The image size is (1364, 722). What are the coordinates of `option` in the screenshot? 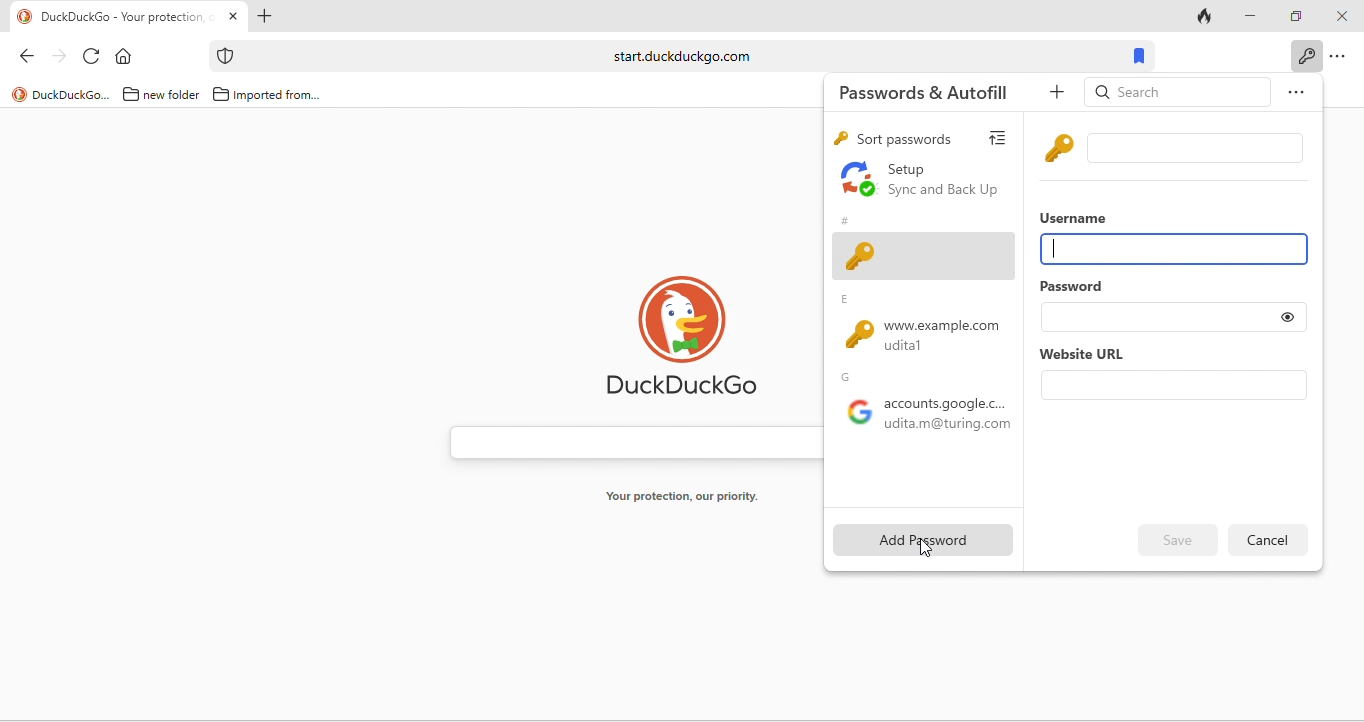 It's located at (1341, 55).